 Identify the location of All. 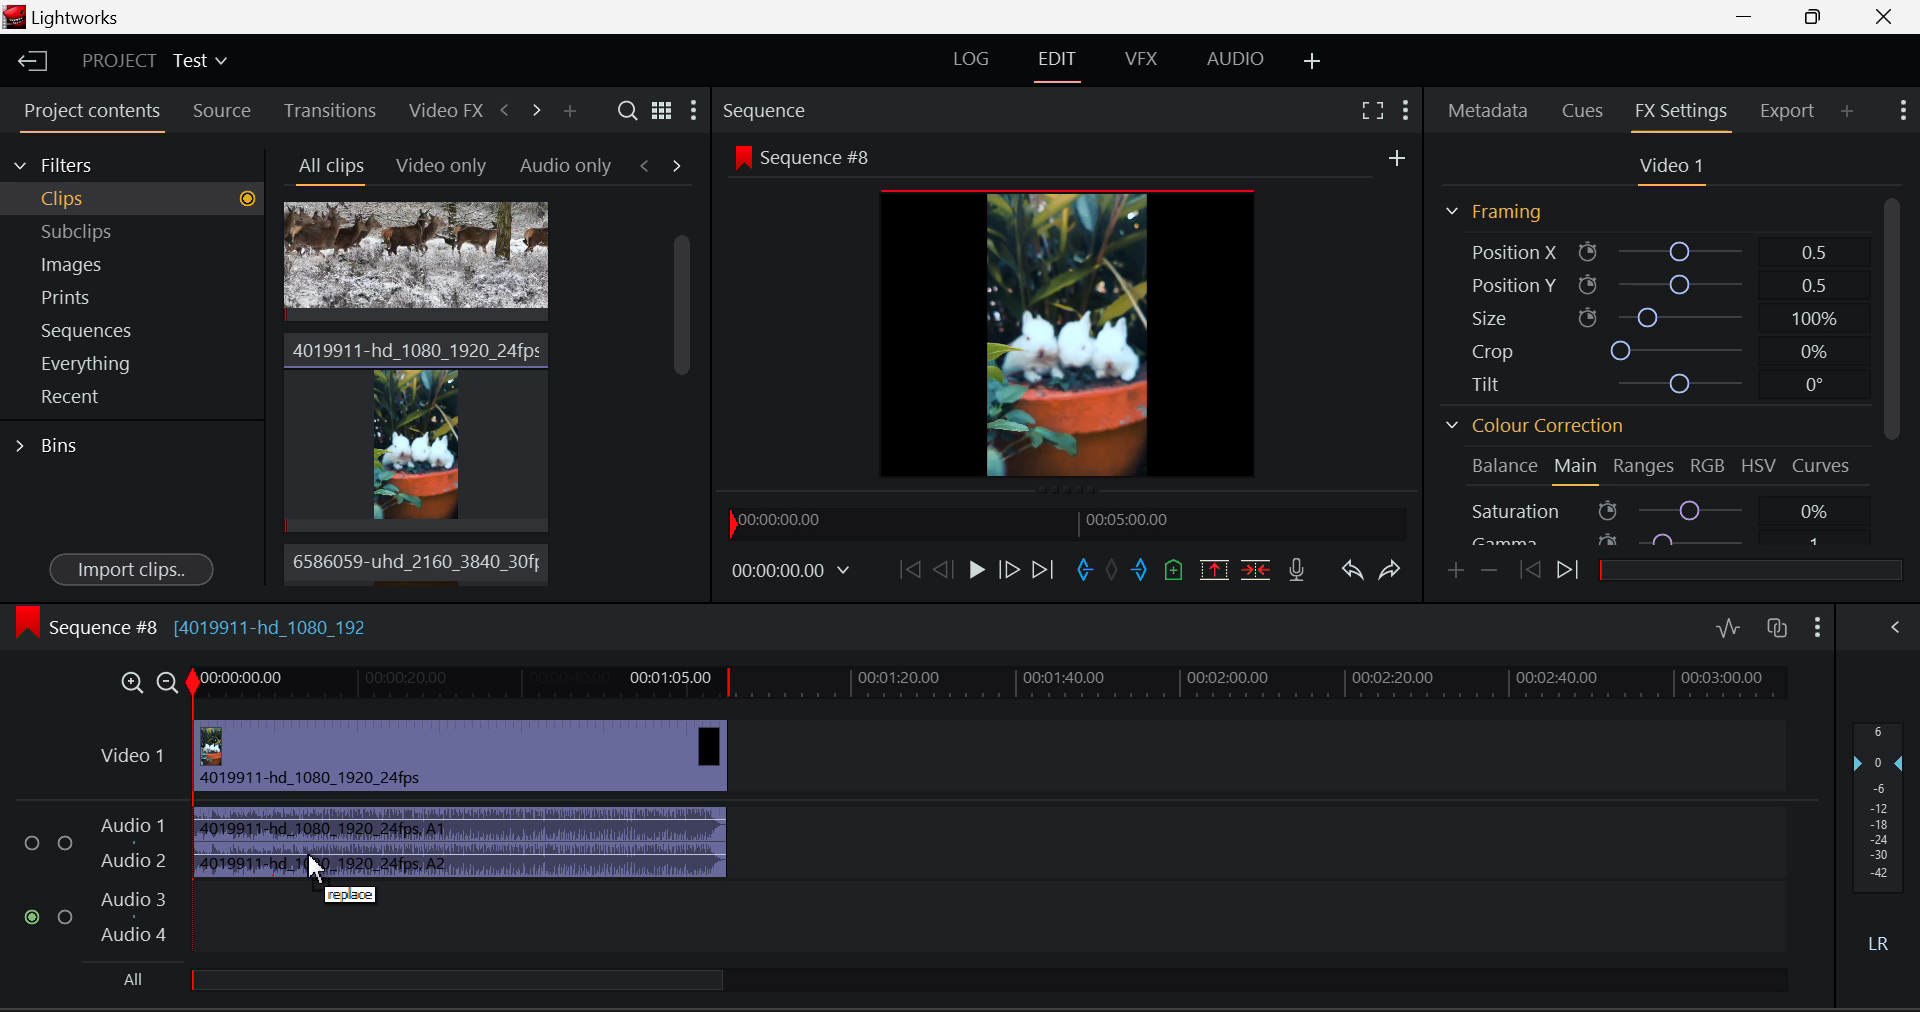
(427, 978).